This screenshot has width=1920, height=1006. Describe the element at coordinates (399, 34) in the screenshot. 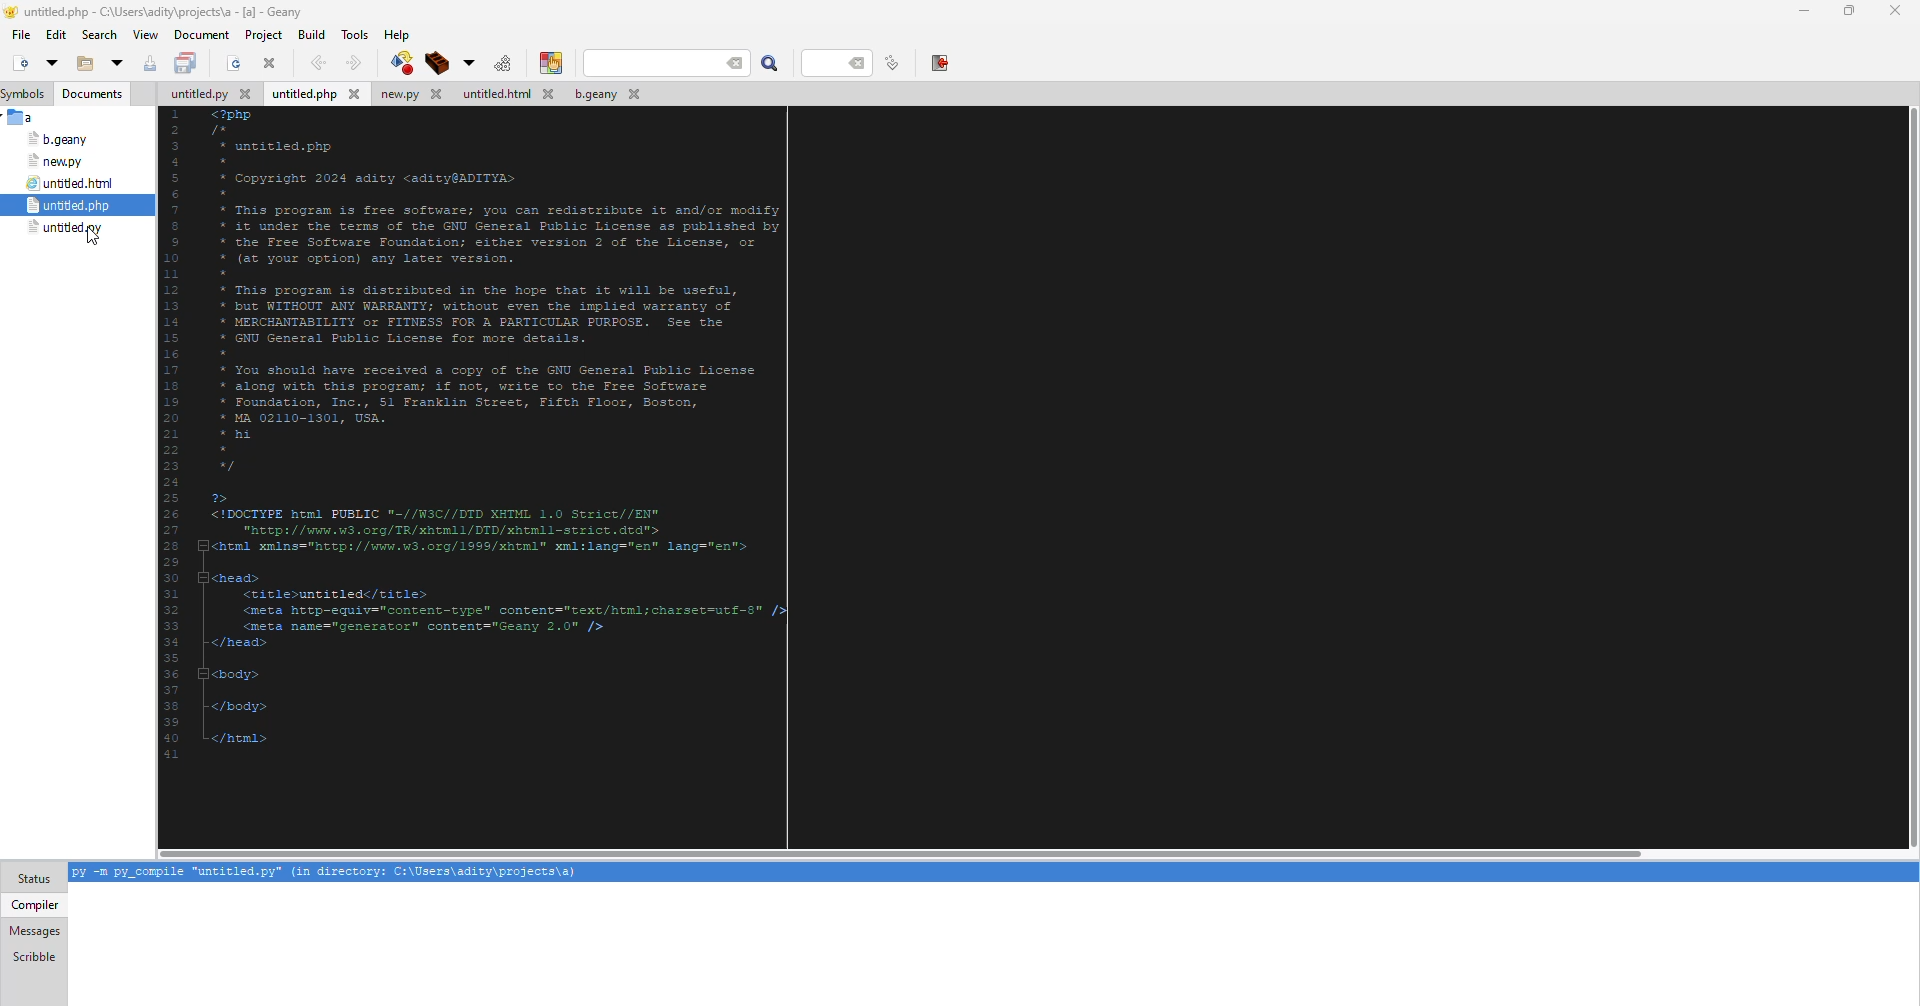

I see `help` at that location.